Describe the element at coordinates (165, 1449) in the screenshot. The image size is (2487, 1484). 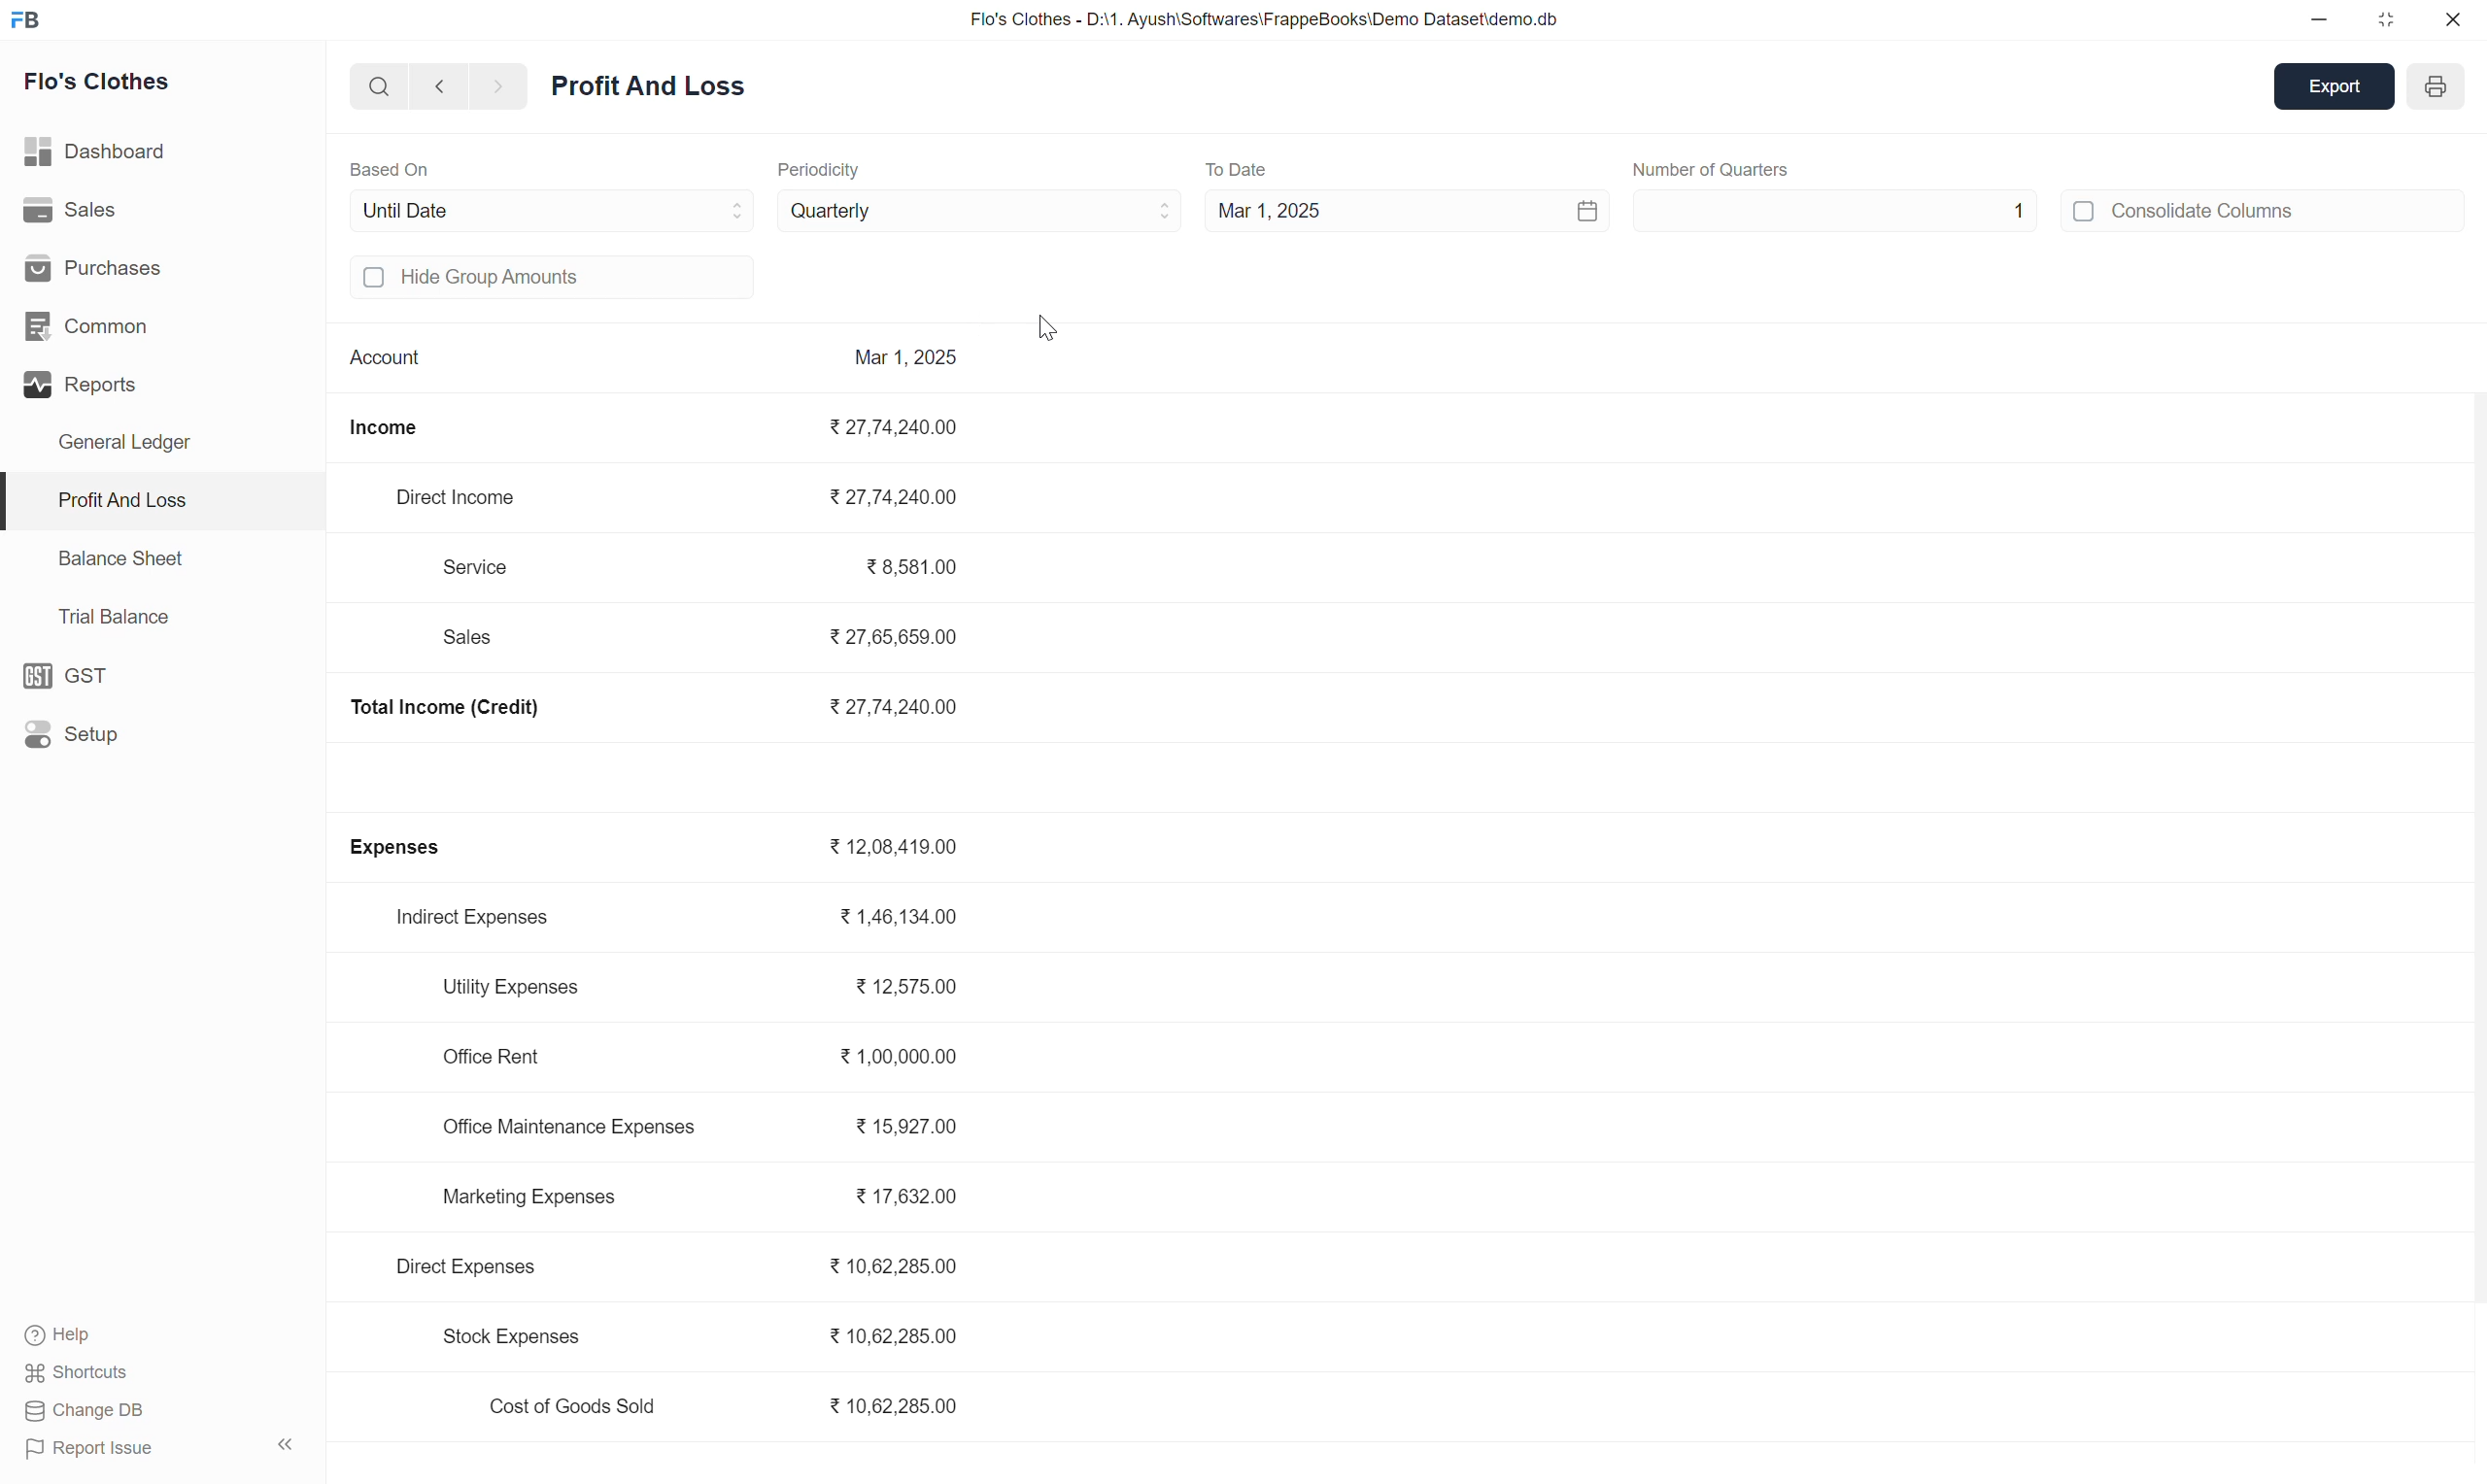
I see `Report Issue «` at that location.